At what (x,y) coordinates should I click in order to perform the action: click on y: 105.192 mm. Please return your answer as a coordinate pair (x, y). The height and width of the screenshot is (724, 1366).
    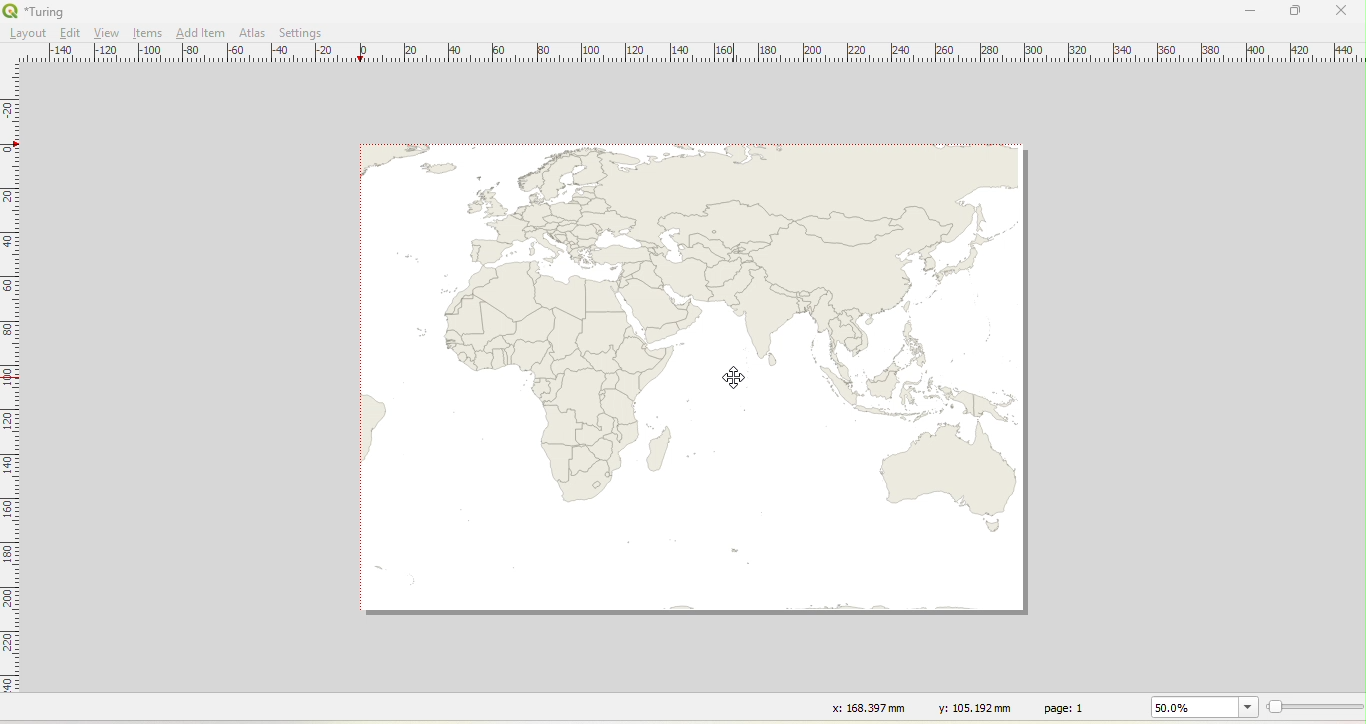
    Looking at the image, I should click on (968, 707).